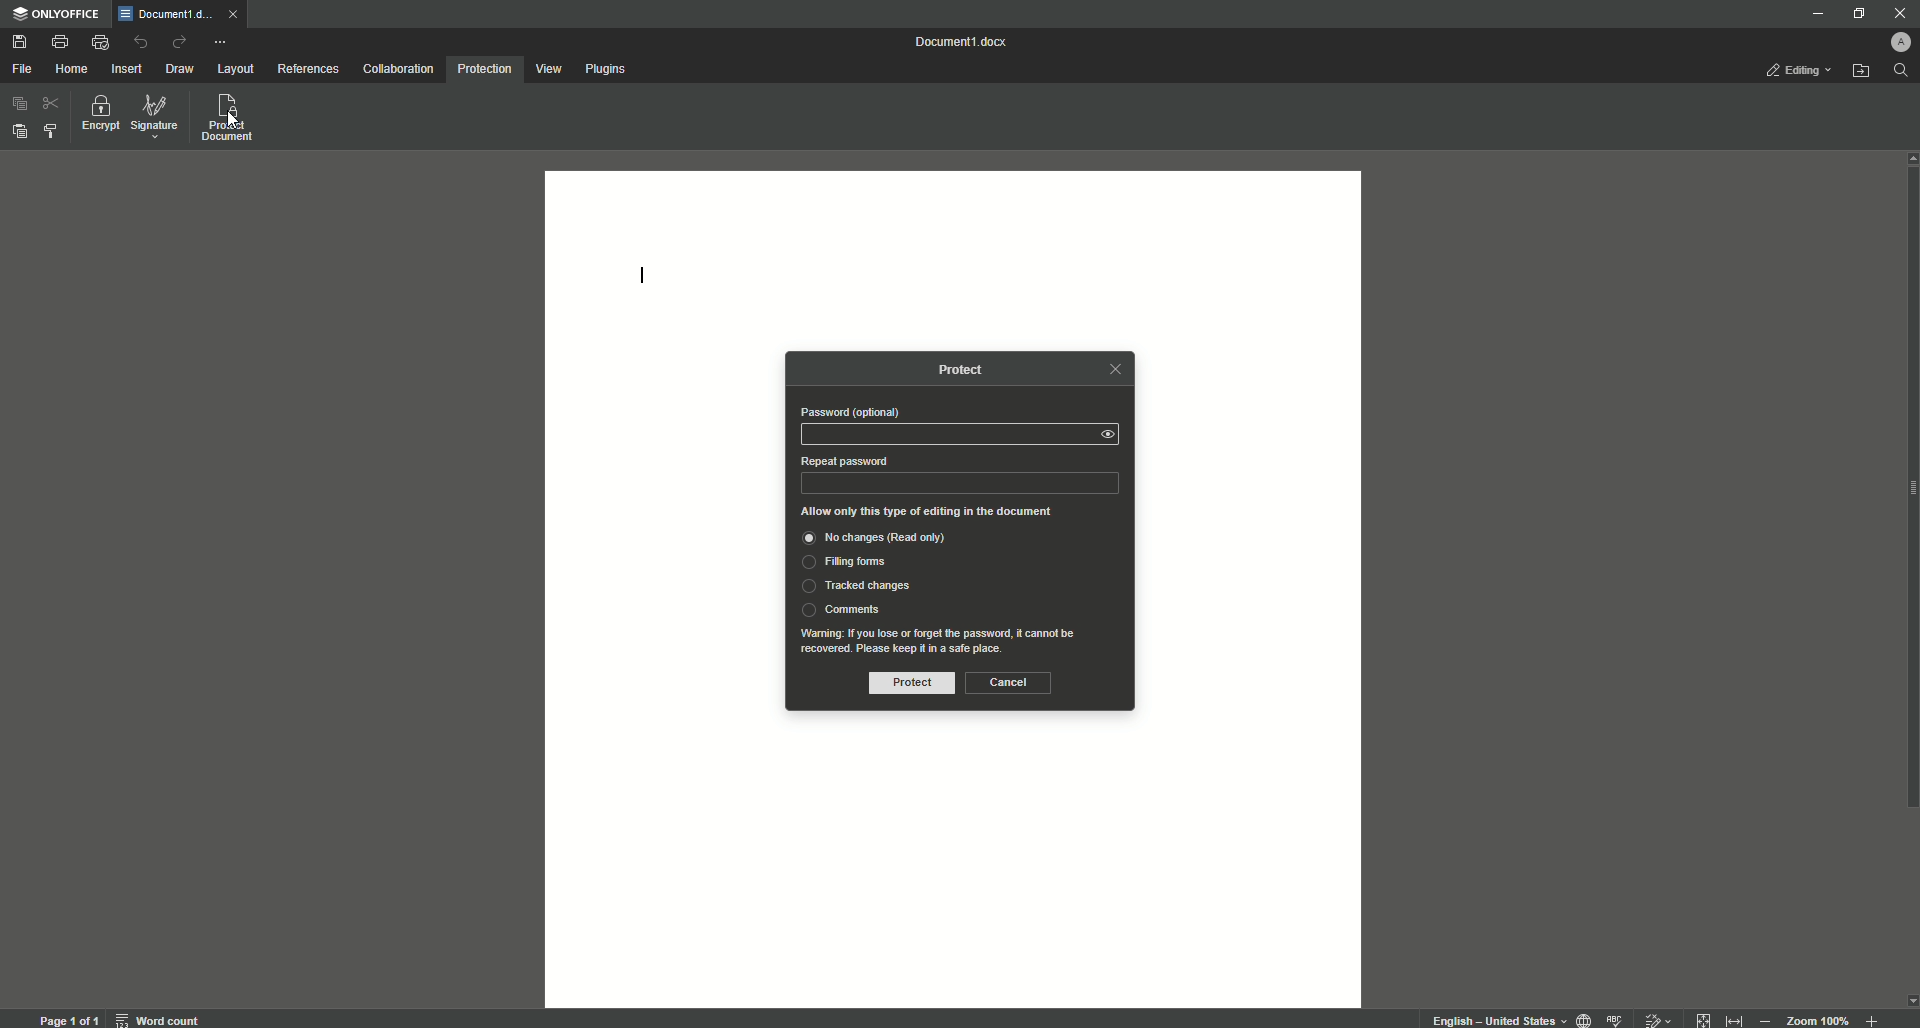  Describe the element at coordinates (1584, 1018) in the screenshot. I see `set document language` at that location.